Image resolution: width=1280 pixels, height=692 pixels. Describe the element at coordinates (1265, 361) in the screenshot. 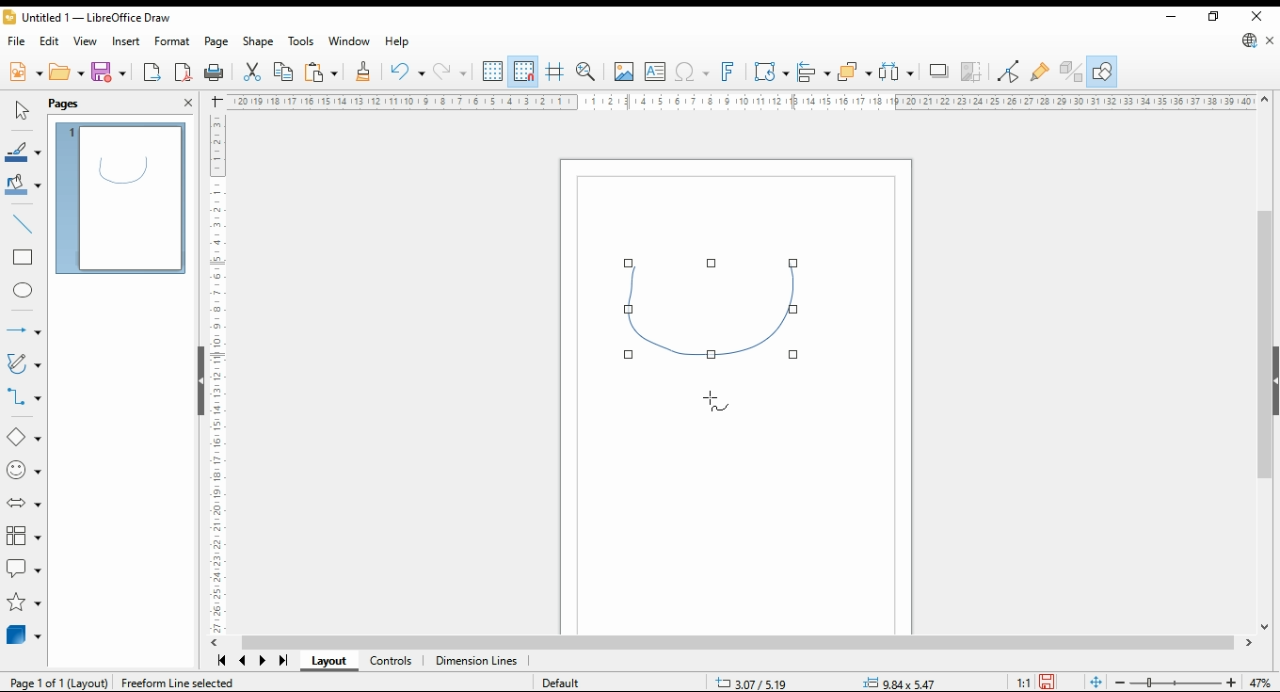

I see `scroll bar` at that location.